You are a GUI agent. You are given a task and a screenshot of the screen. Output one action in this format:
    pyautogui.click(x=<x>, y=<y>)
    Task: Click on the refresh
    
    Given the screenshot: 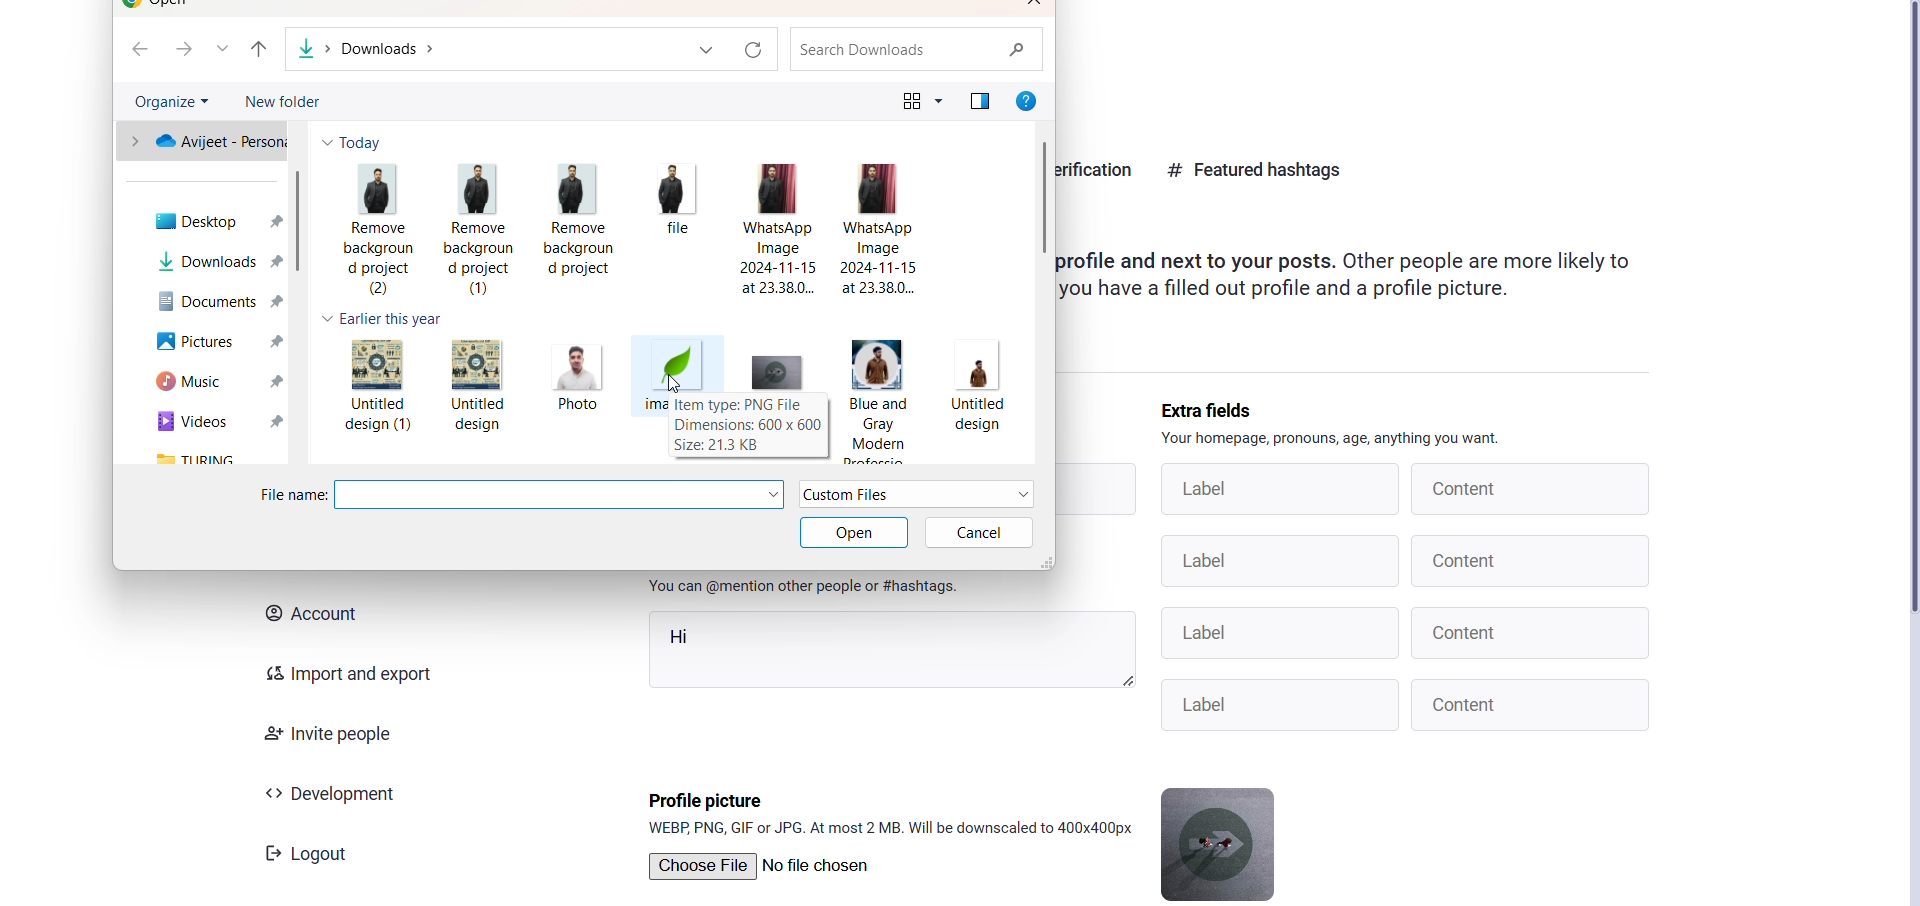 What is the action you would take?
    pyautogui.click(x=754, y=47)
    